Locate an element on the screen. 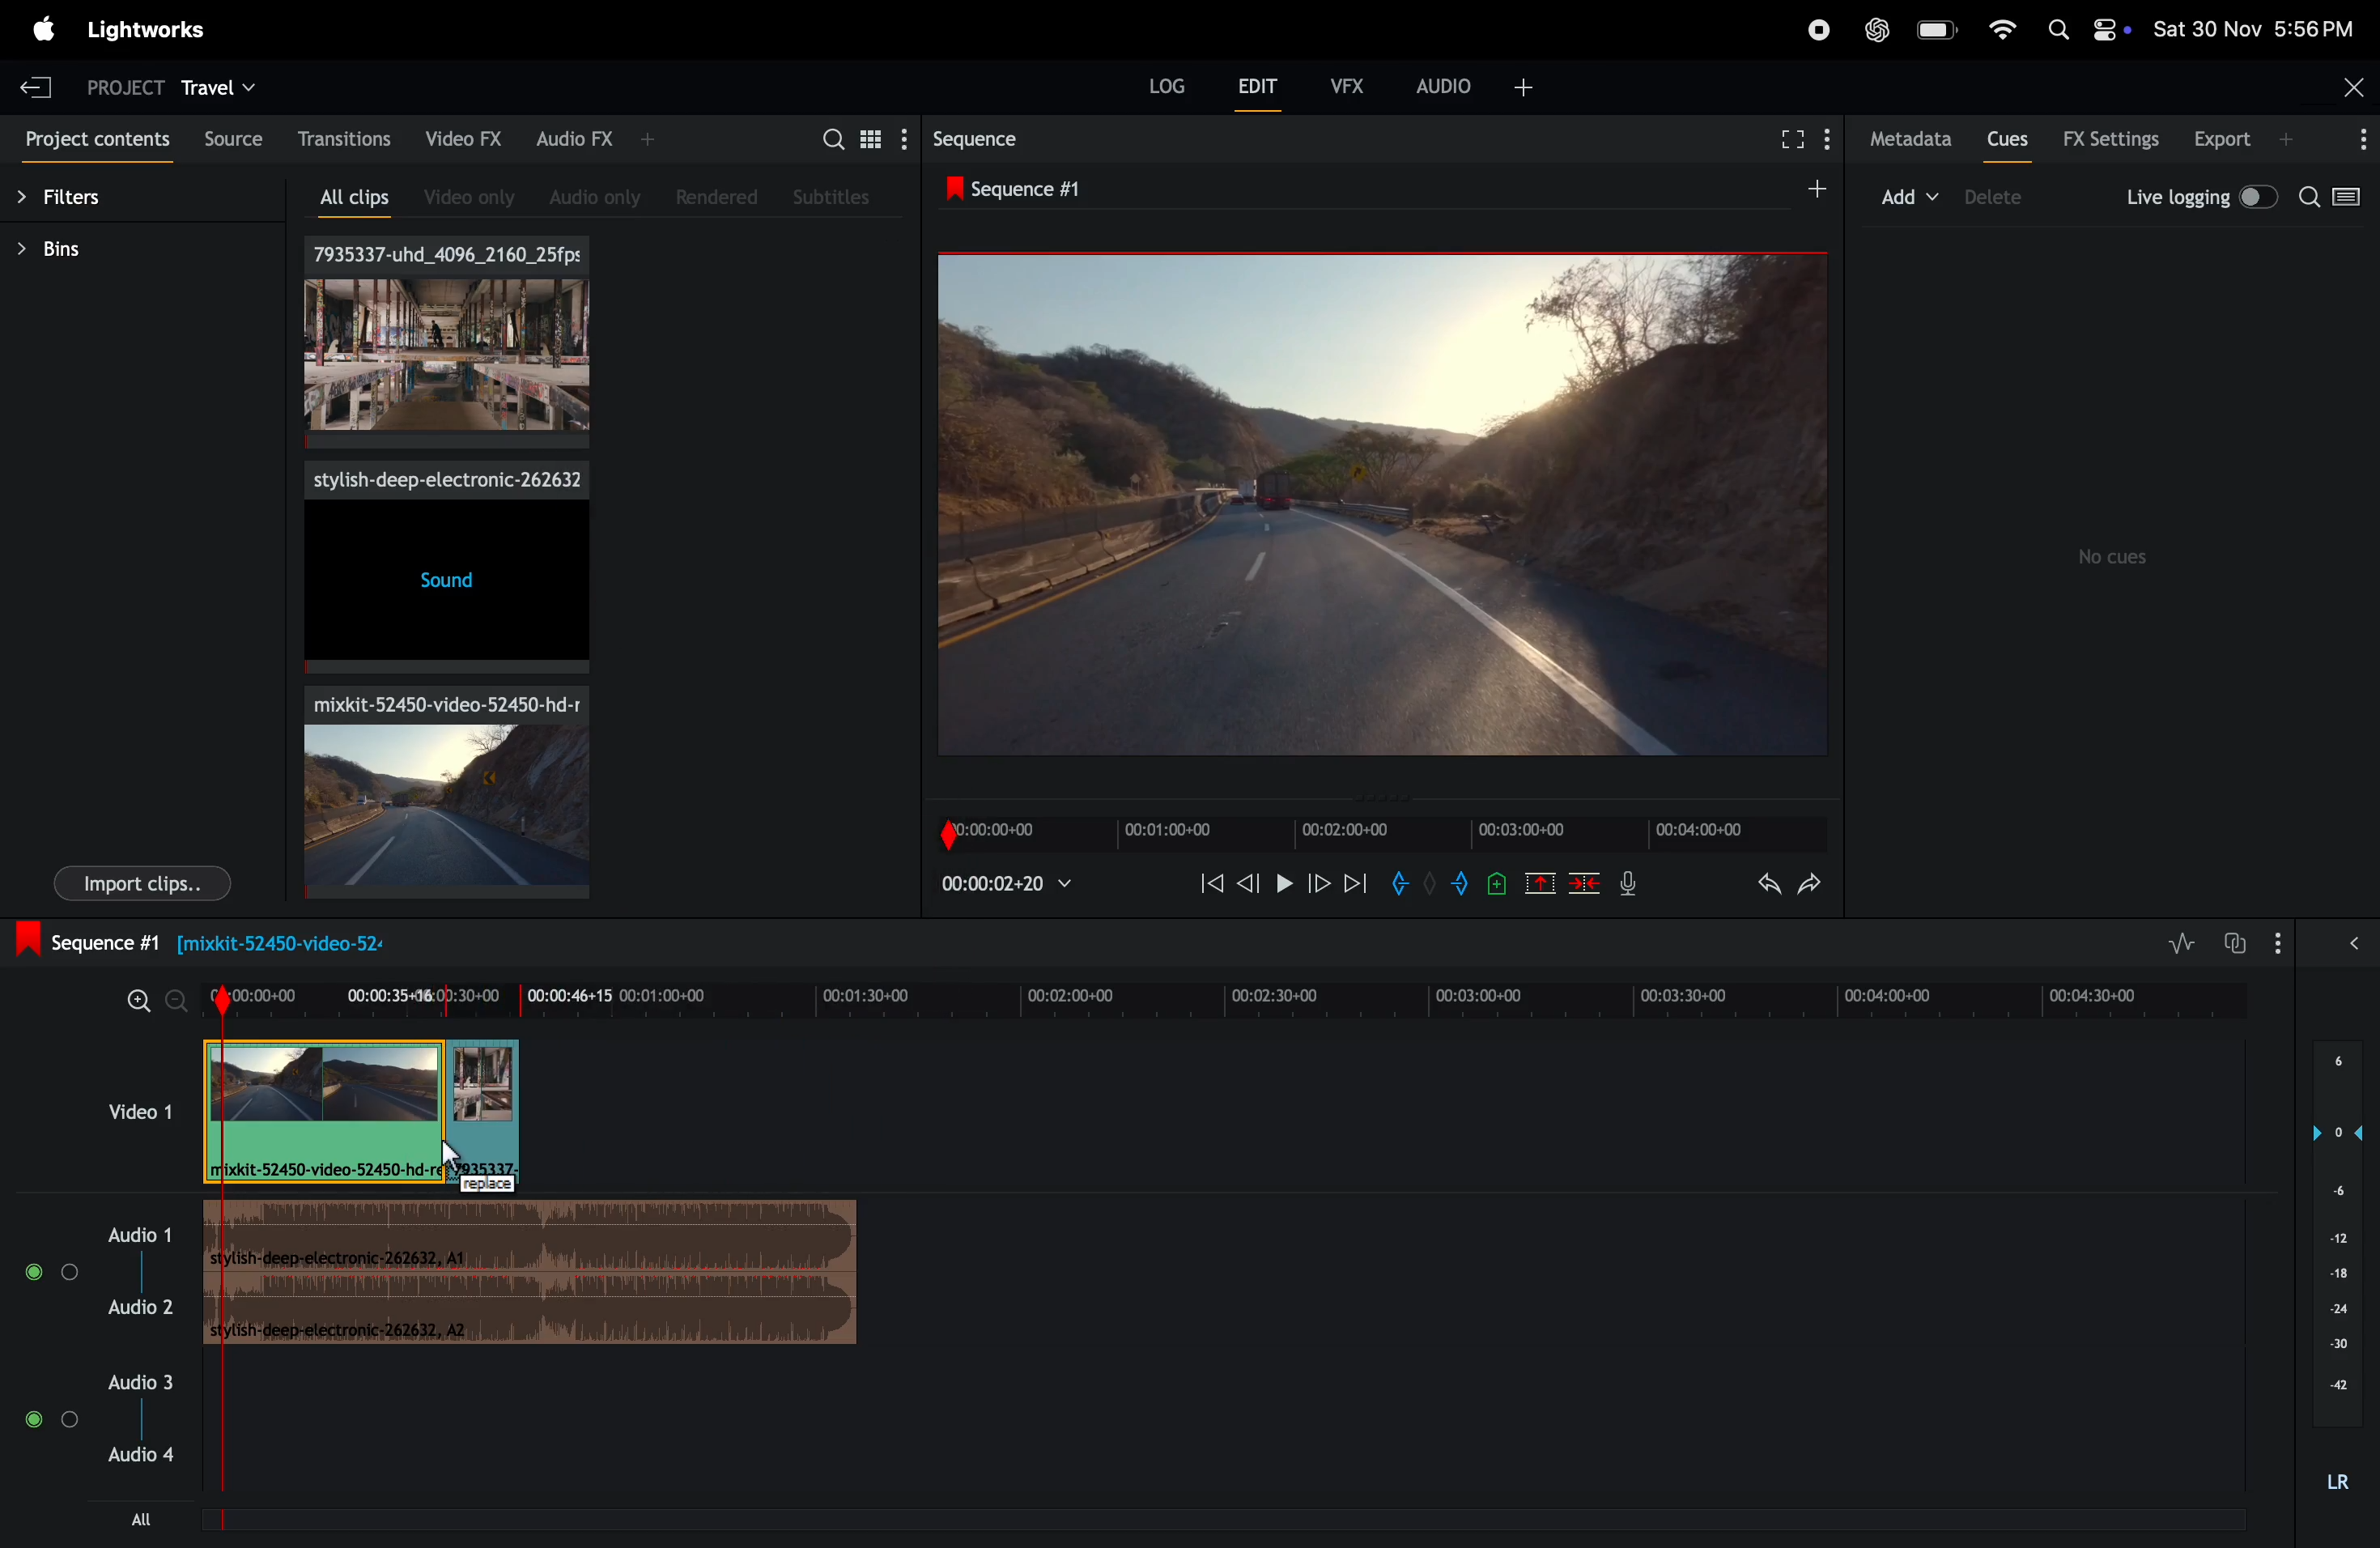 This screenshot has height=1548, width=2380. video fx is located at coordinates (466, 139).